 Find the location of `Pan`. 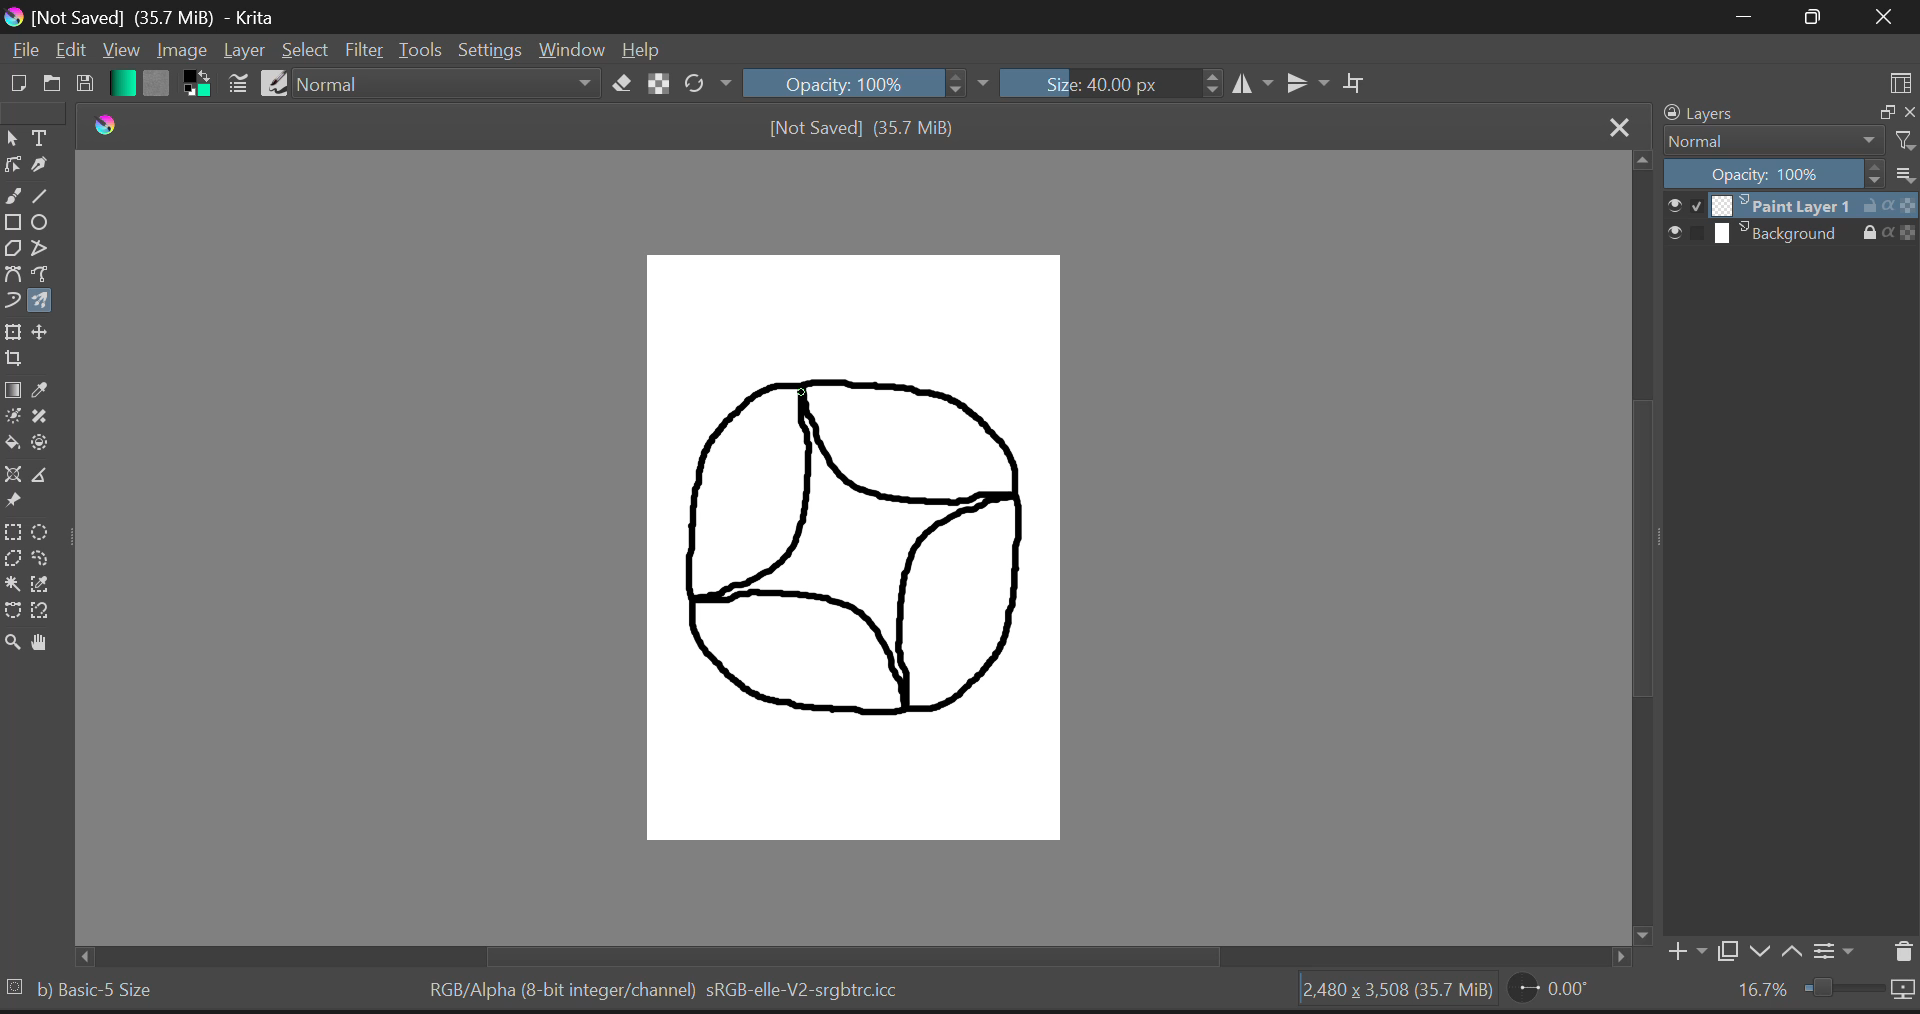

Pan is located at coordinates (44, 644).